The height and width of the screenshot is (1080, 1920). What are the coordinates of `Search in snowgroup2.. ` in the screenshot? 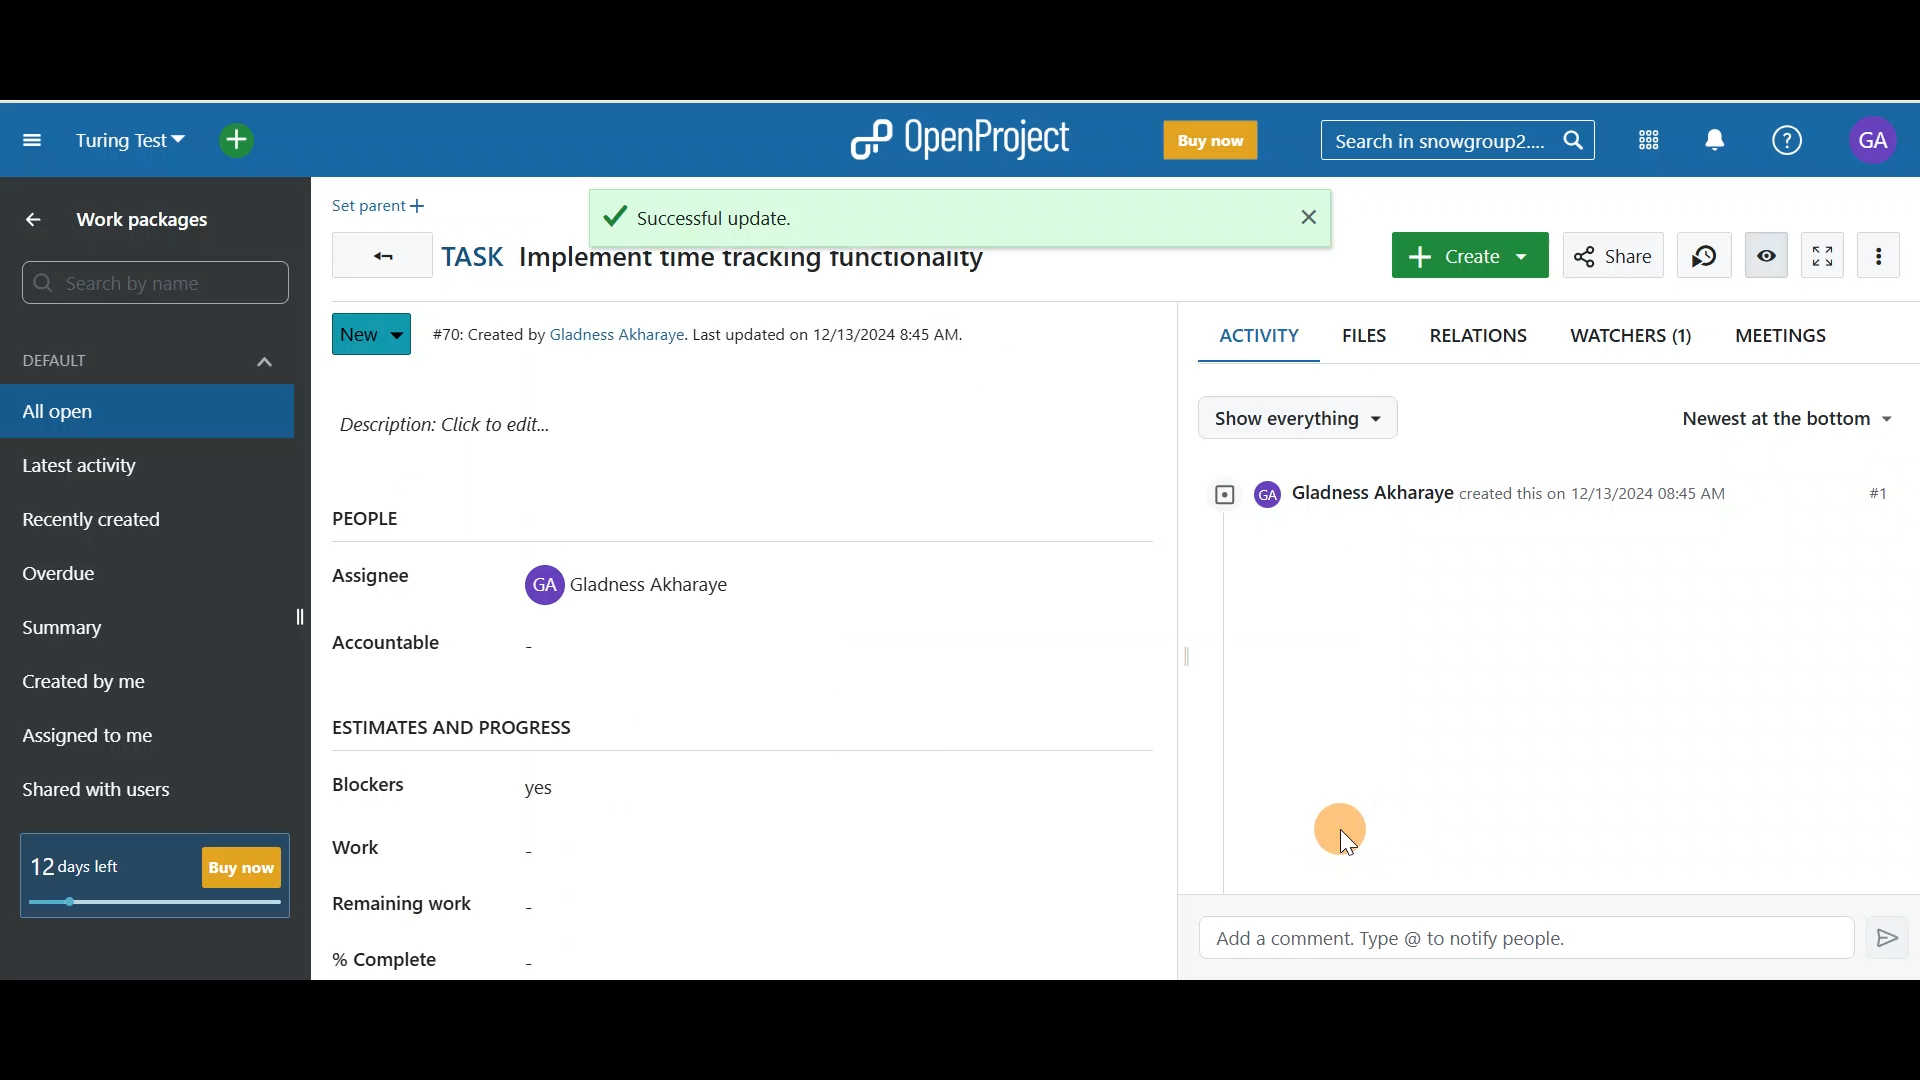 It's located at (1454, 140).